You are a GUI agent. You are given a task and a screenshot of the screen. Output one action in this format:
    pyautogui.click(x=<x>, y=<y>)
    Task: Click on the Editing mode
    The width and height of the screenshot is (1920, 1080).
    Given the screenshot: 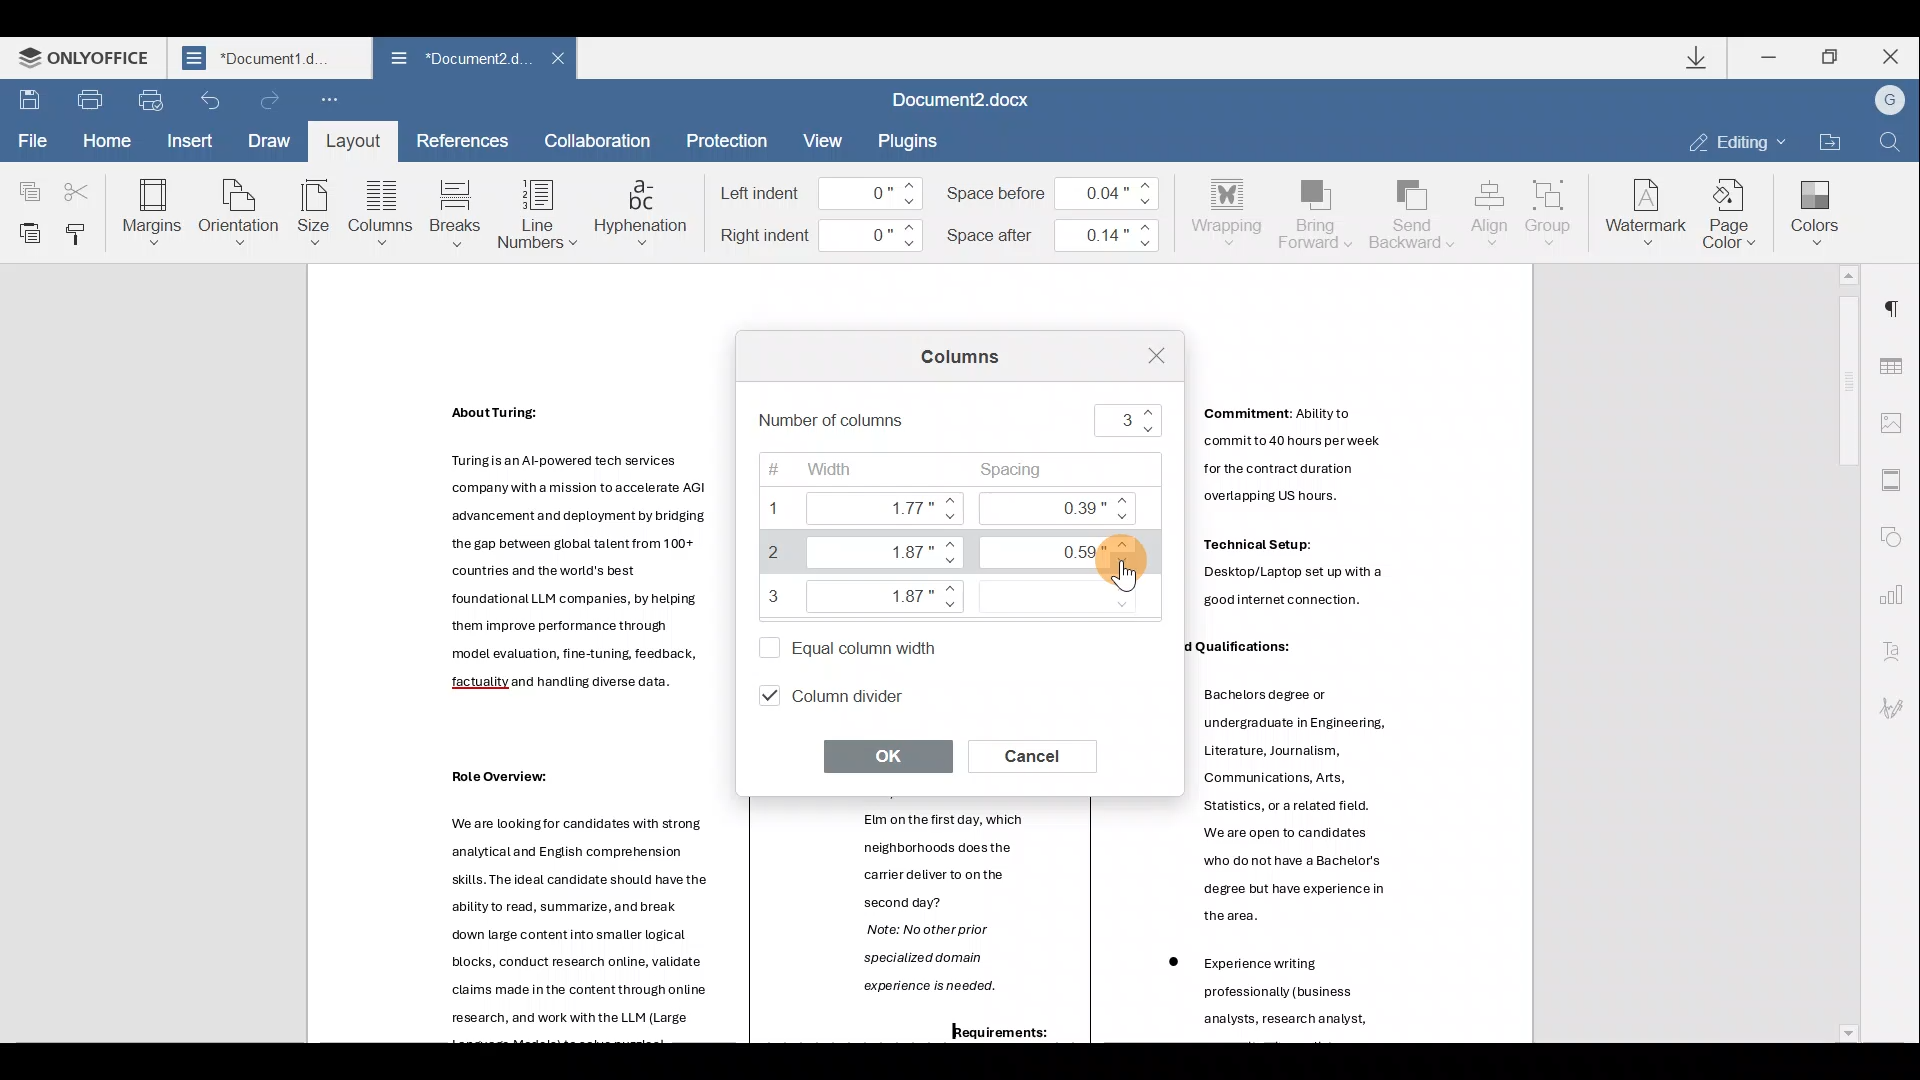 What is the action you would take?
    pyautogui.click(x=1736, y=140)
    